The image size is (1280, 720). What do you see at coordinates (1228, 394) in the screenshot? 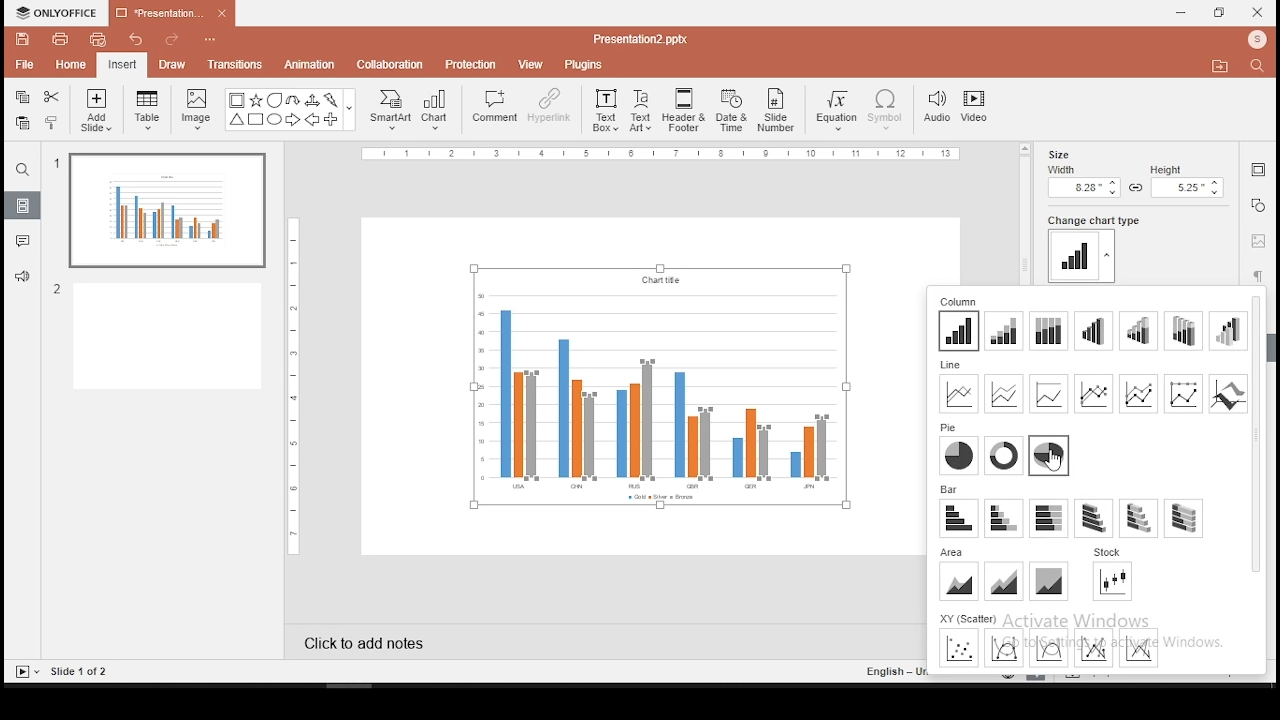
I see `line 7` at bounding box center [1228, 394].